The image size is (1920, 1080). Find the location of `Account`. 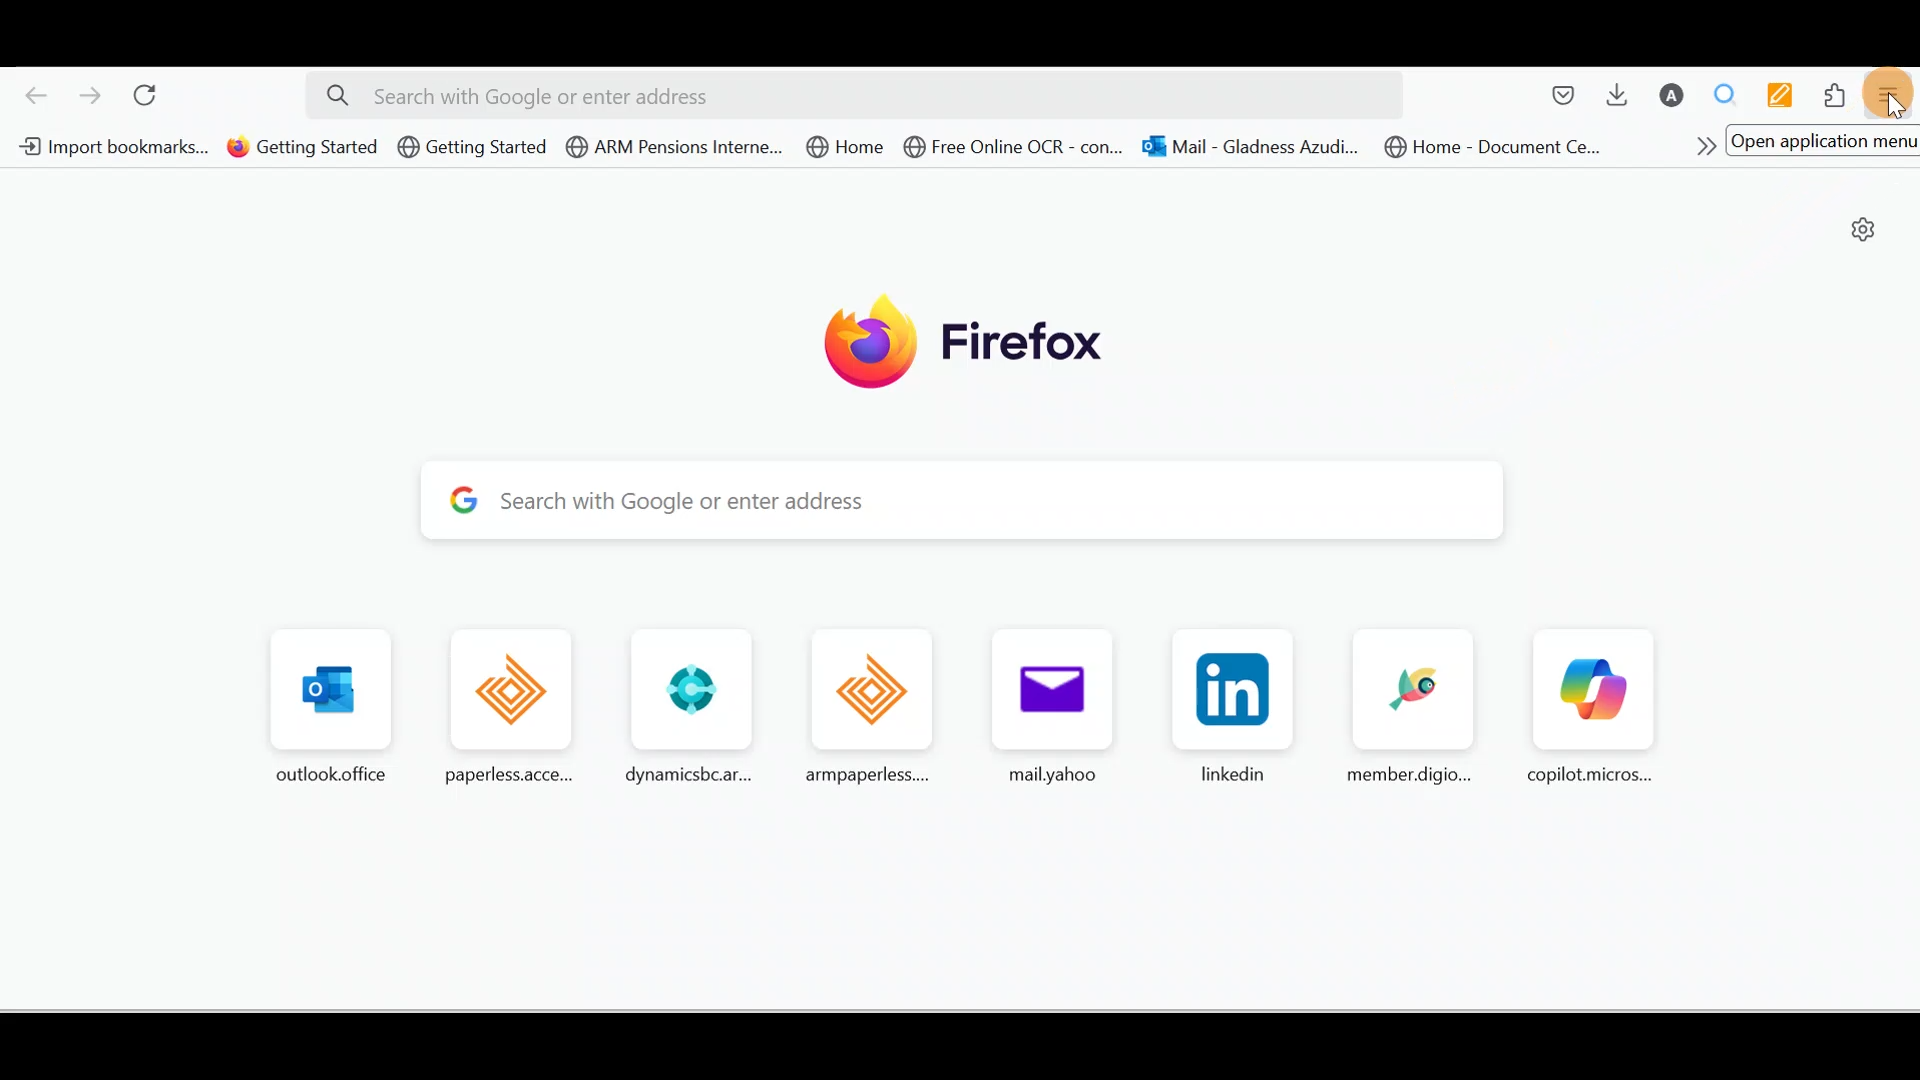

Account is located at coordinates (1674, 97).